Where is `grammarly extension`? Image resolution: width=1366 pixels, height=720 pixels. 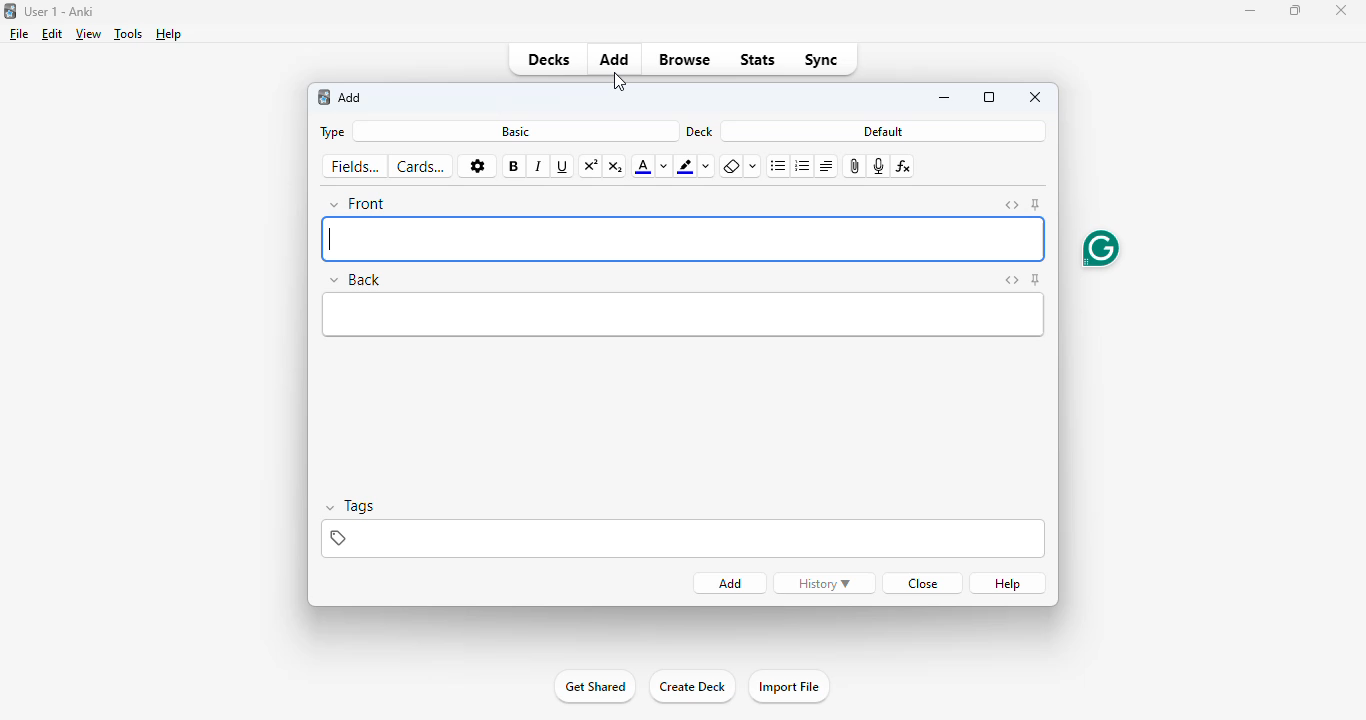
grammarly extension is located at coordinates (1100, 248).